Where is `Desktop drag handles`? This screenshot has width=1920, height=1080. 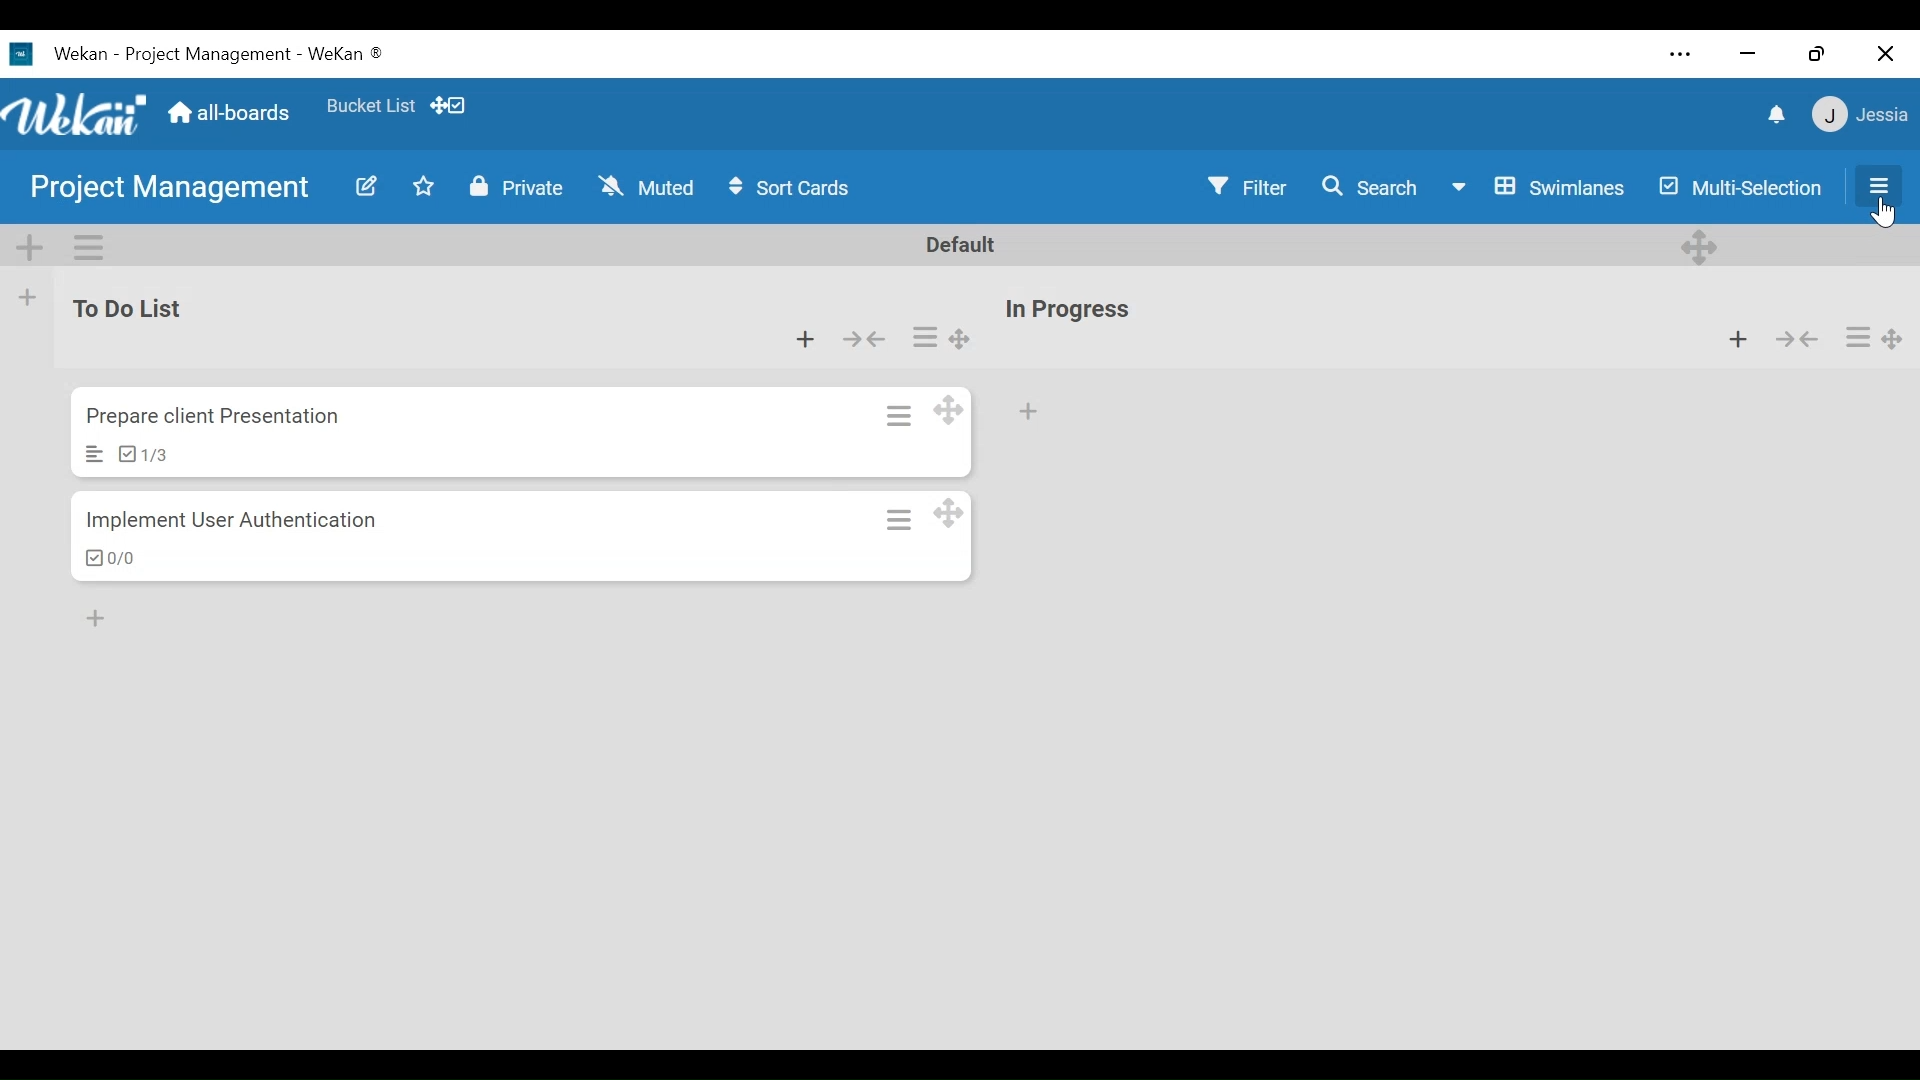
Desktop drag handles is located at coordinates (1895, 338).